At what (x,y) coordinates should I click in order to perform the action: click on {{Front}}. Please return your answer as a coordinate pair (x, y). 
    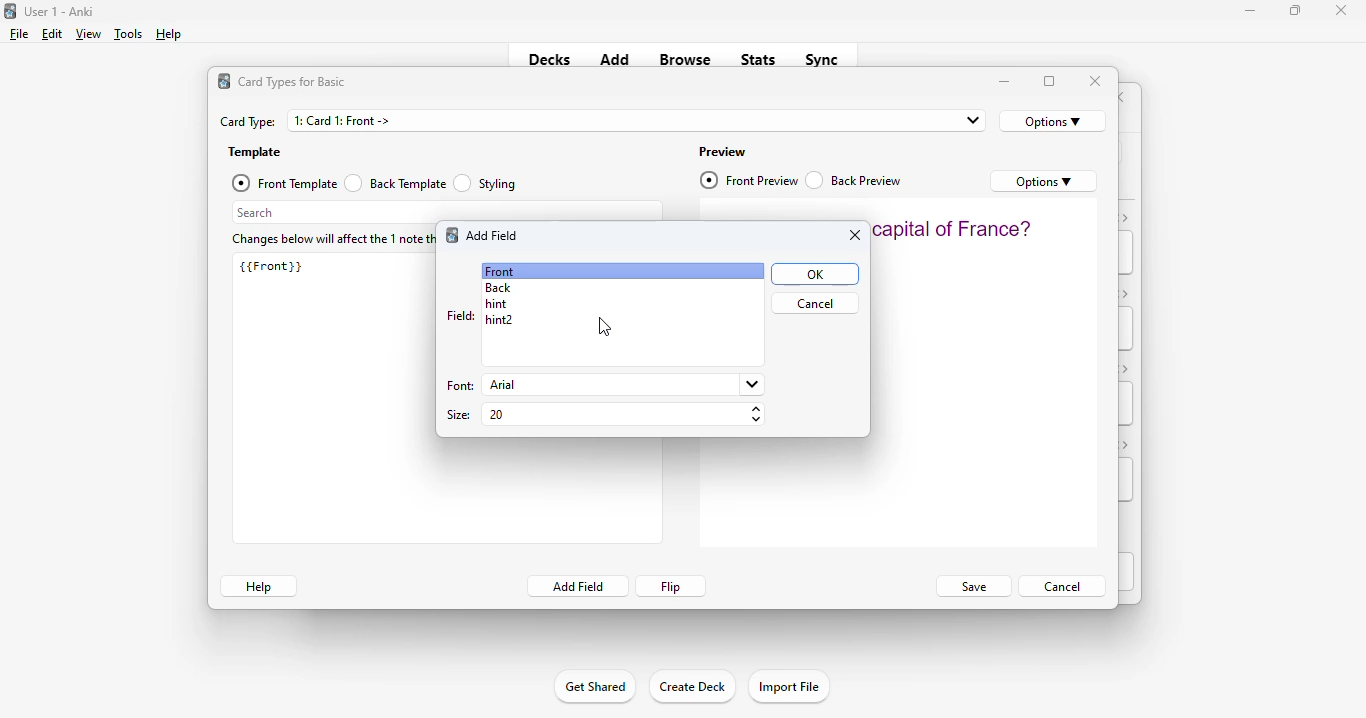
    Looking at the image, I should click on (271, 266).